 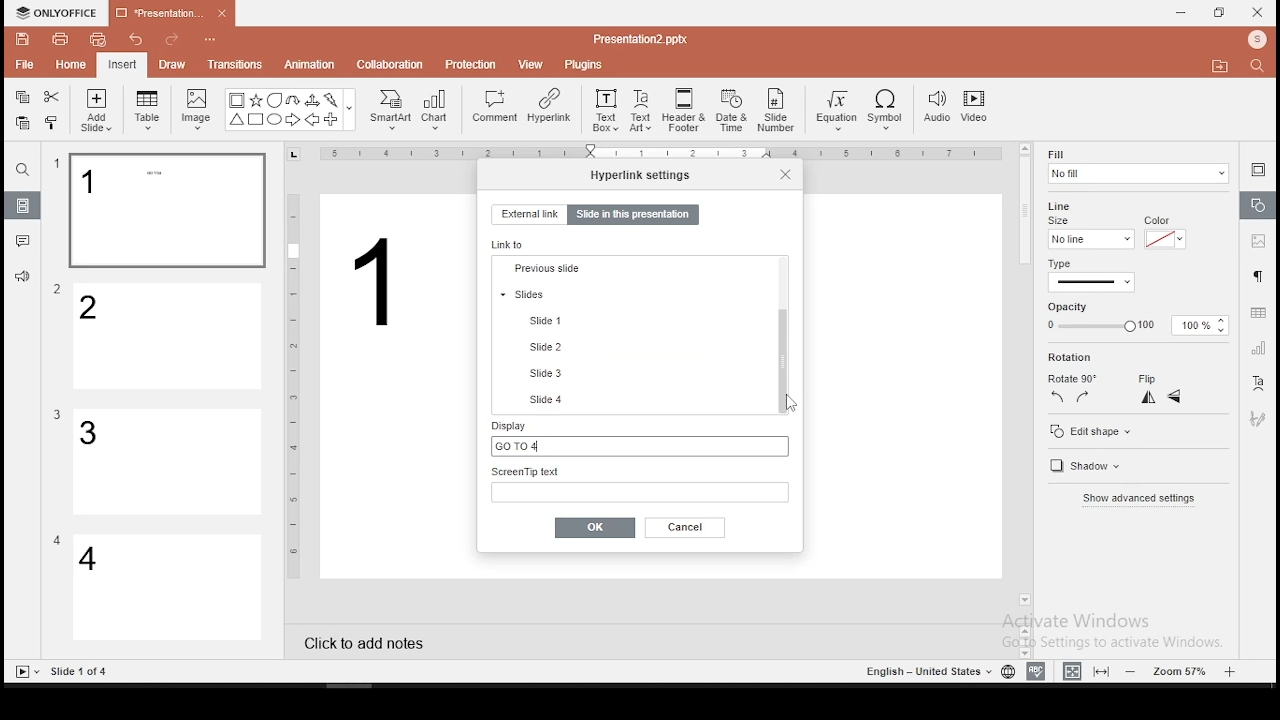 What do you see at coordinates (632, 317) in the screenshot?
I see `next slide` at bounding box center [632, 317].